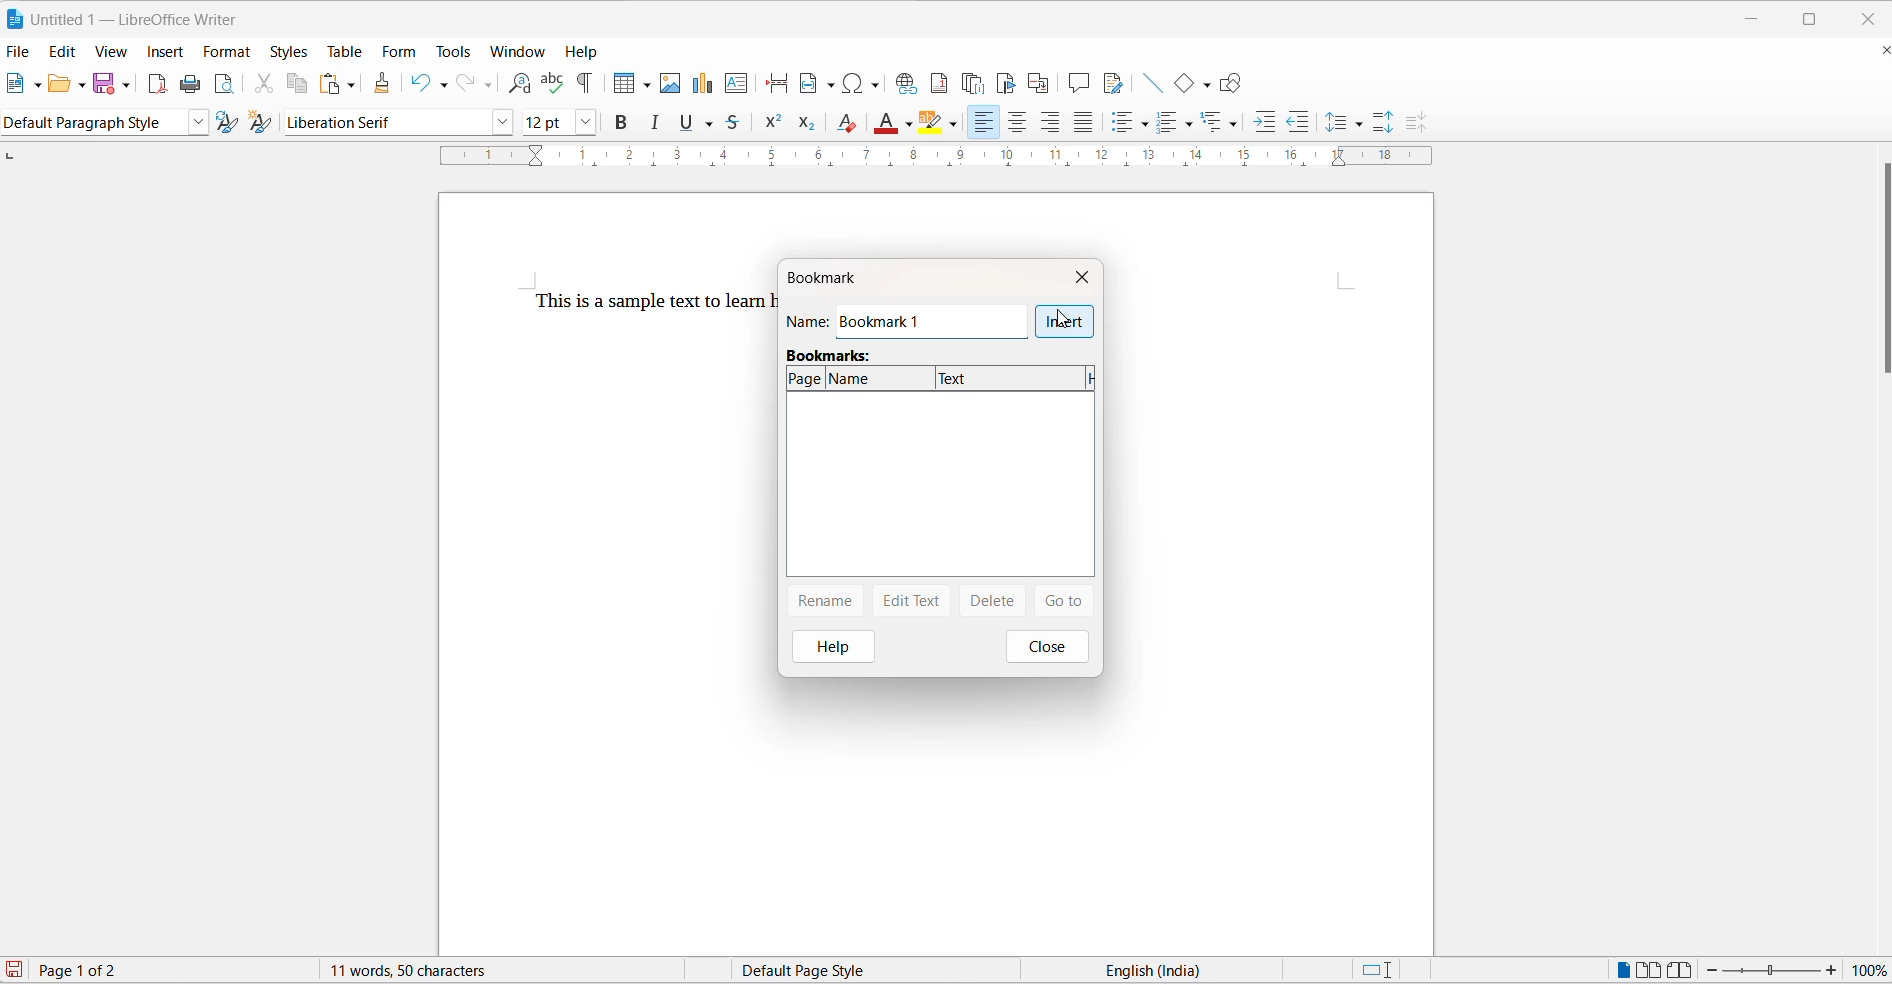 Image resolution: width=1892 pixels, height=984 pixels. What do you see at coordinates (1711, 970) in the screenshot?
I see `decrease zoom` at bounding box center [1711, 970].